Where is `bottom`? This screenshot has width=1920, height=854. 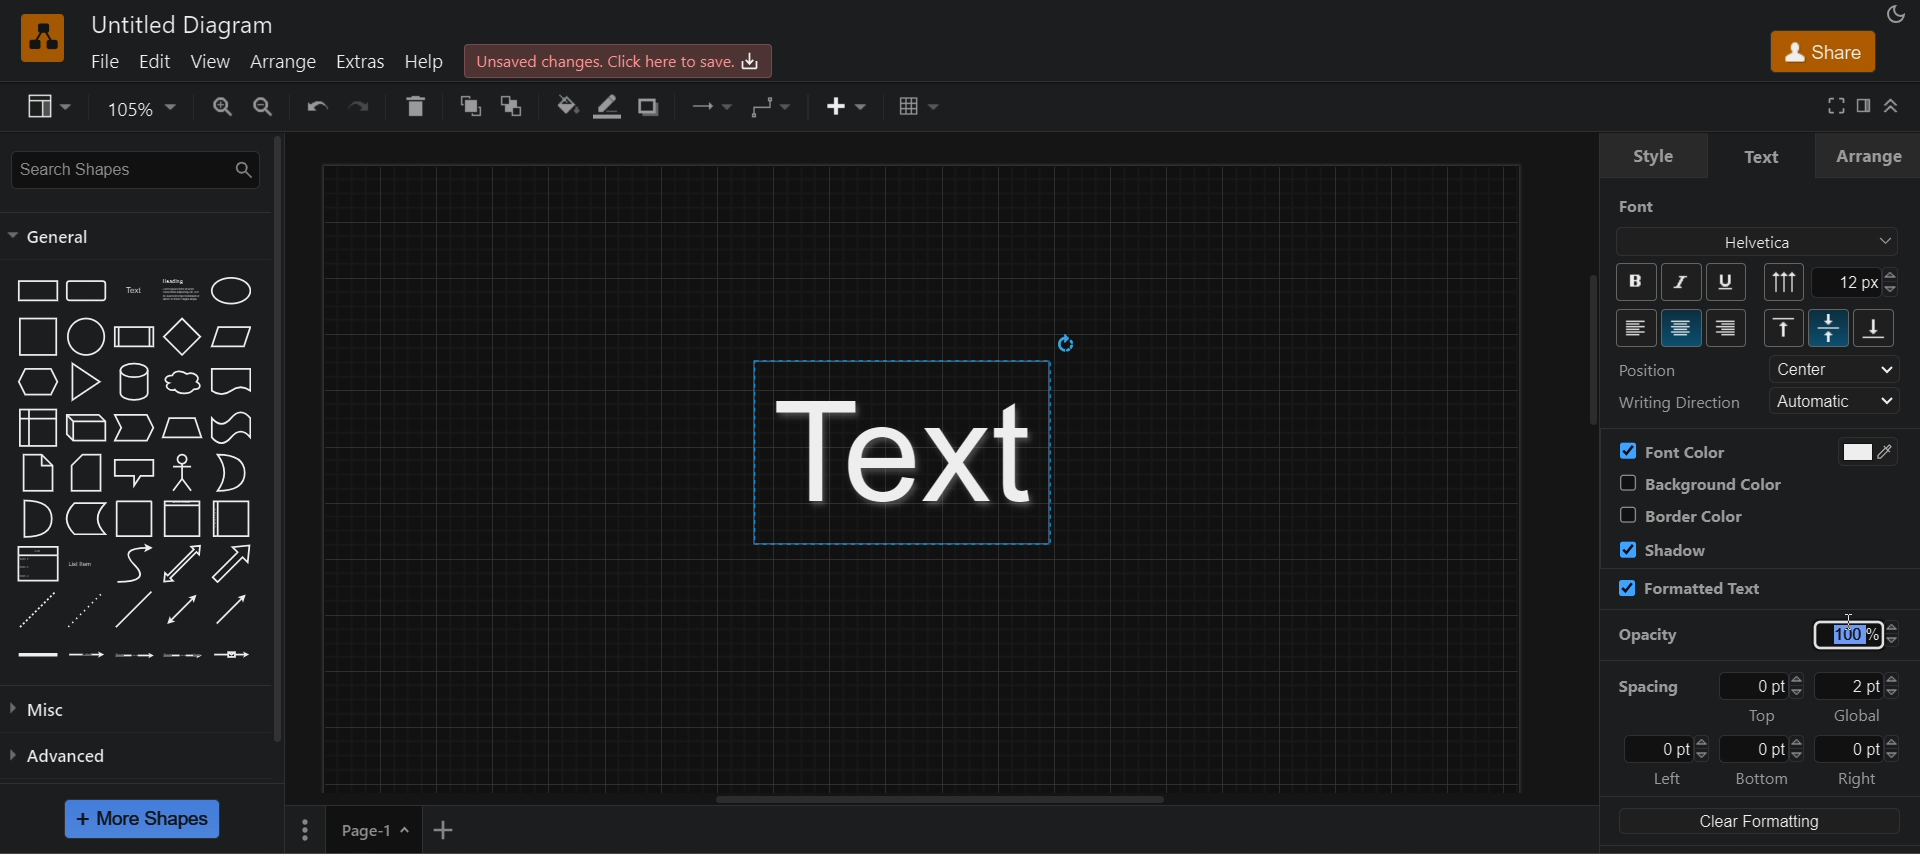 bottom is located at coordinates (1761, 778).